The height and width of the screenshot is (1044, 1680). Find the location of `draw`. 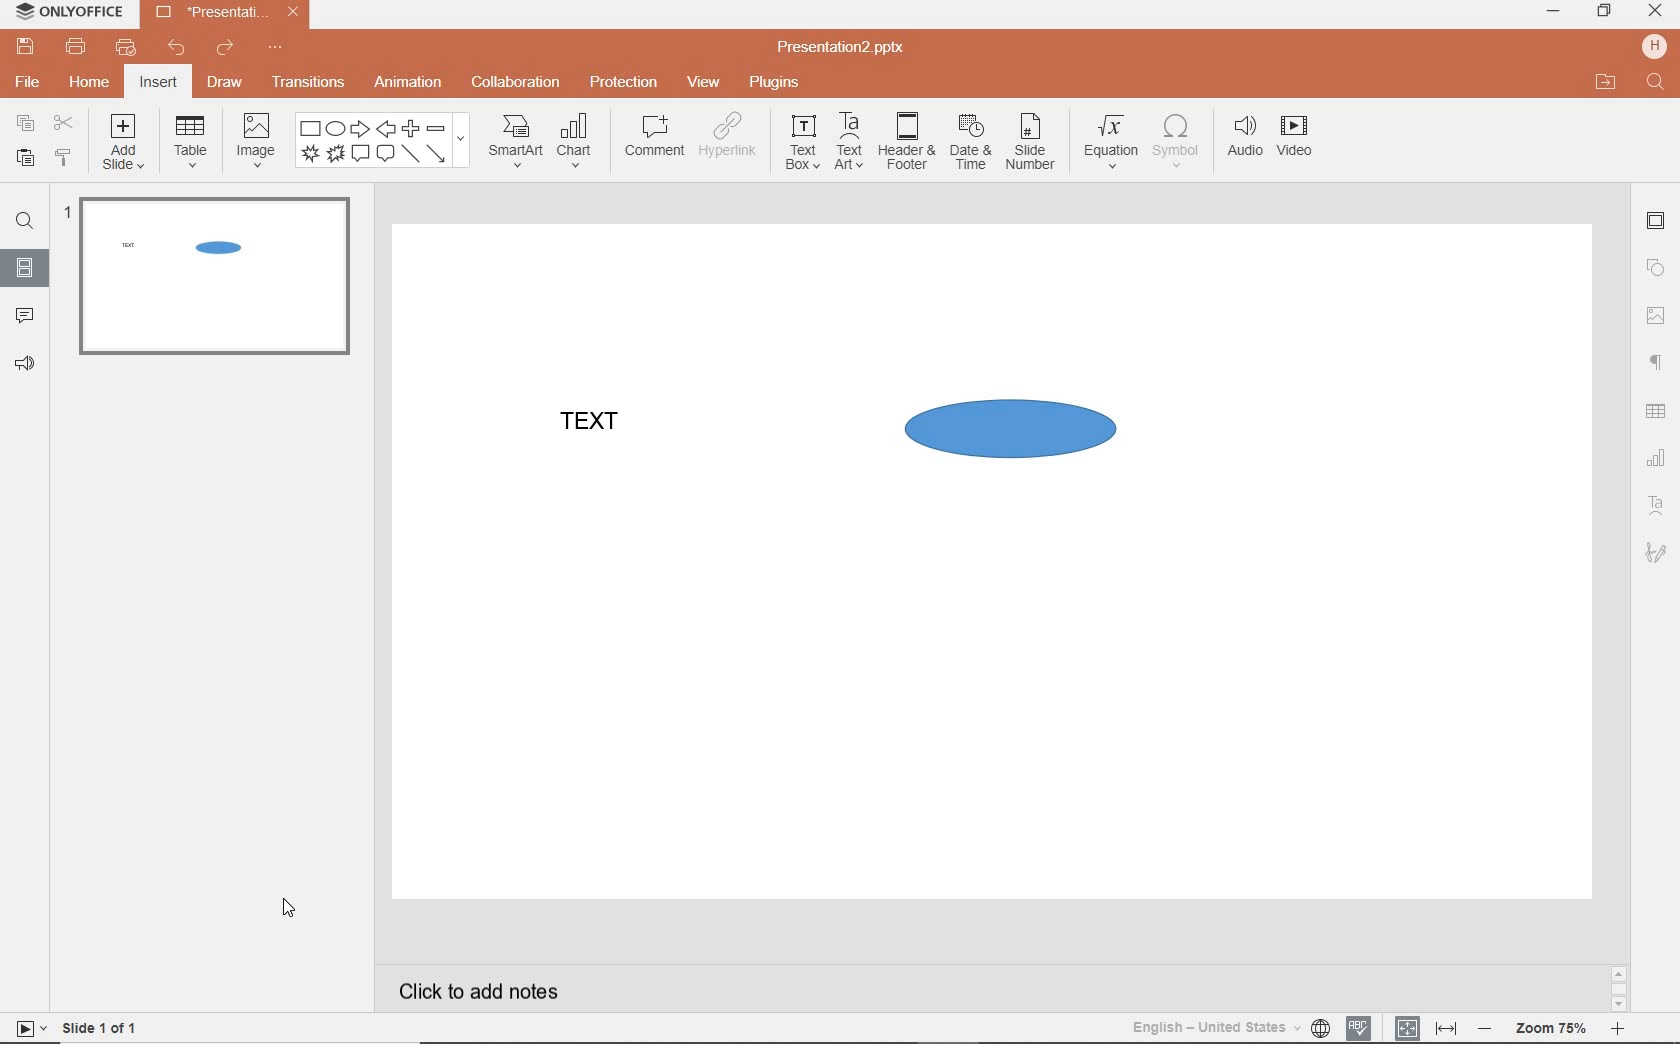

draw is located at coordinates (228, 82).